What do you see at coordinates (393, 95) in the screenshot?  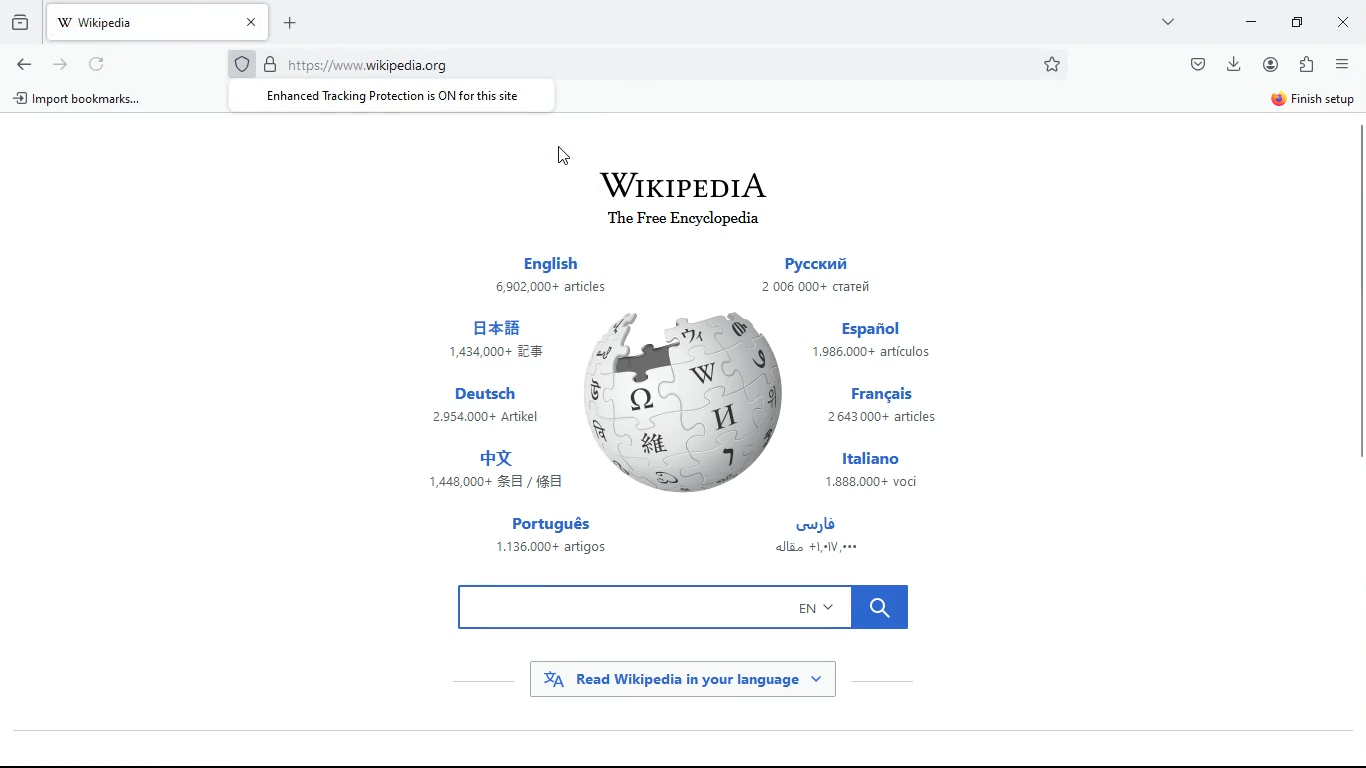 I see `protection on for the site` at bounding box center [393, 95].